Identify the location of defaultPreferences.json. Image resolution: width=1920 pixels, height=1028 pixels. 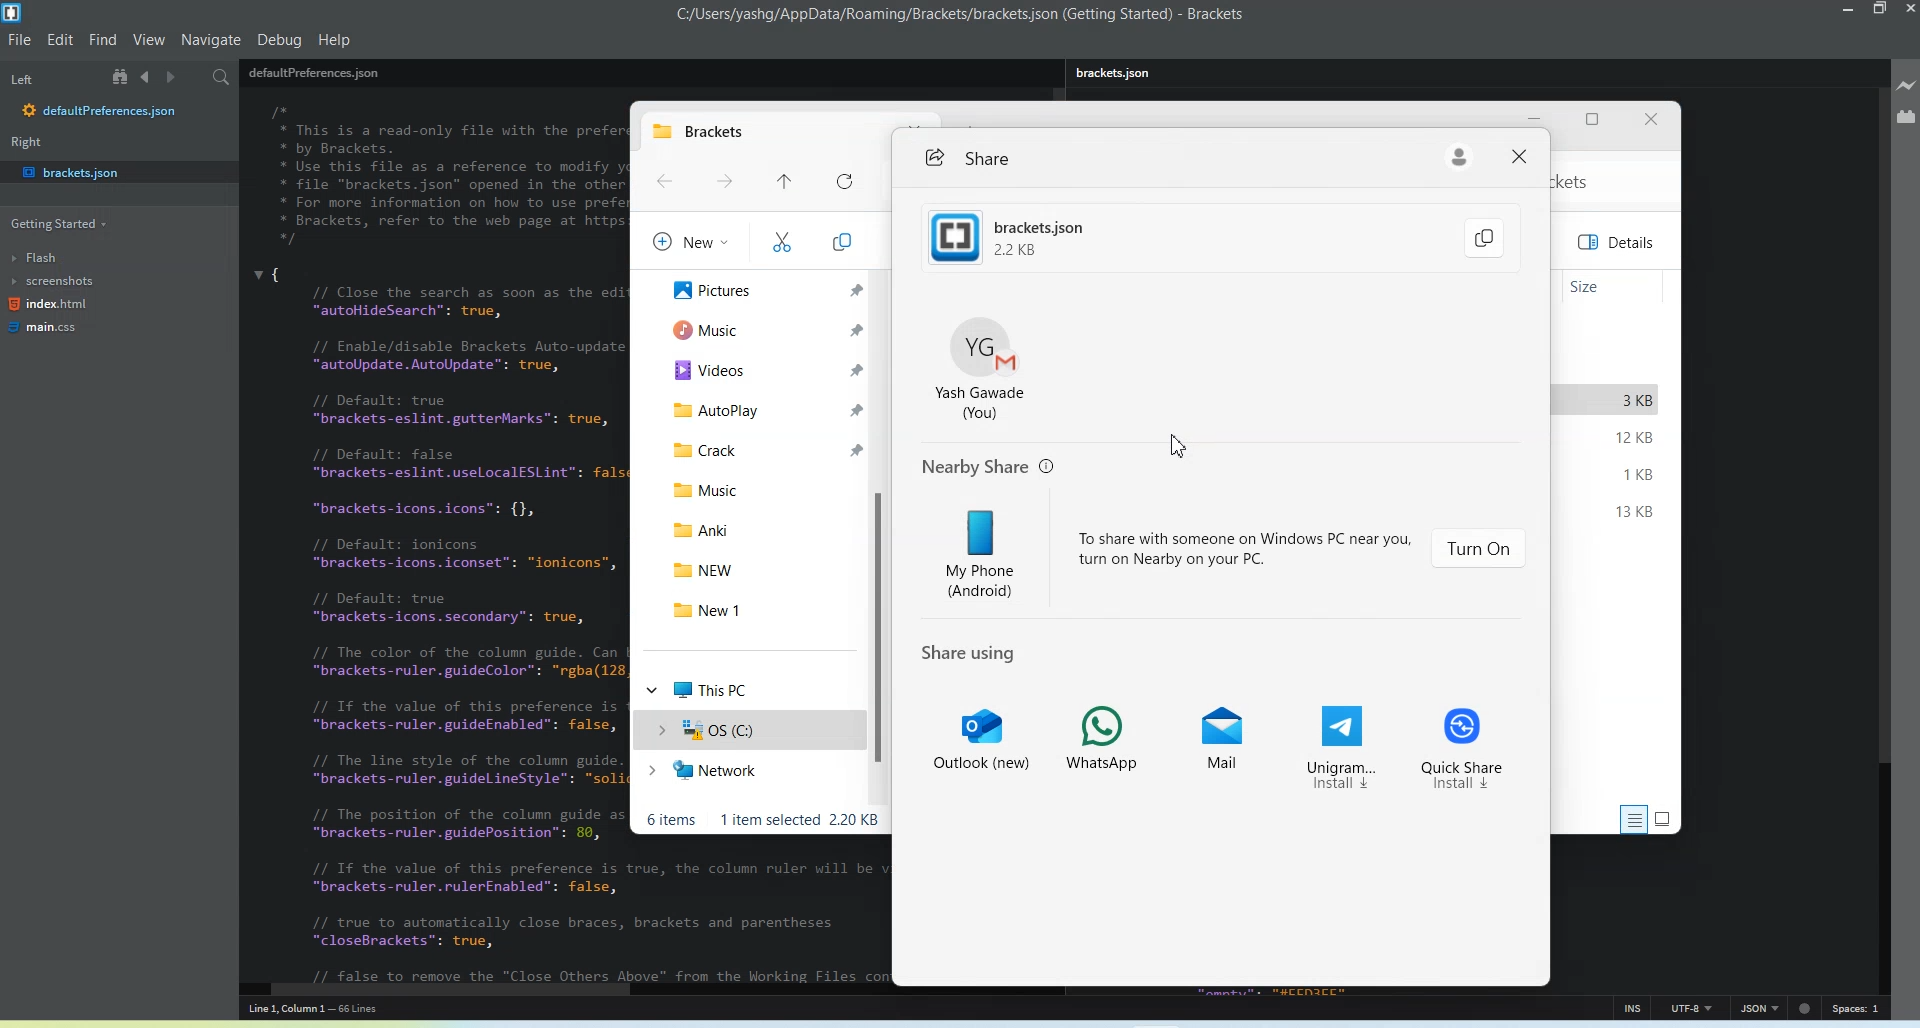
(314, 72).